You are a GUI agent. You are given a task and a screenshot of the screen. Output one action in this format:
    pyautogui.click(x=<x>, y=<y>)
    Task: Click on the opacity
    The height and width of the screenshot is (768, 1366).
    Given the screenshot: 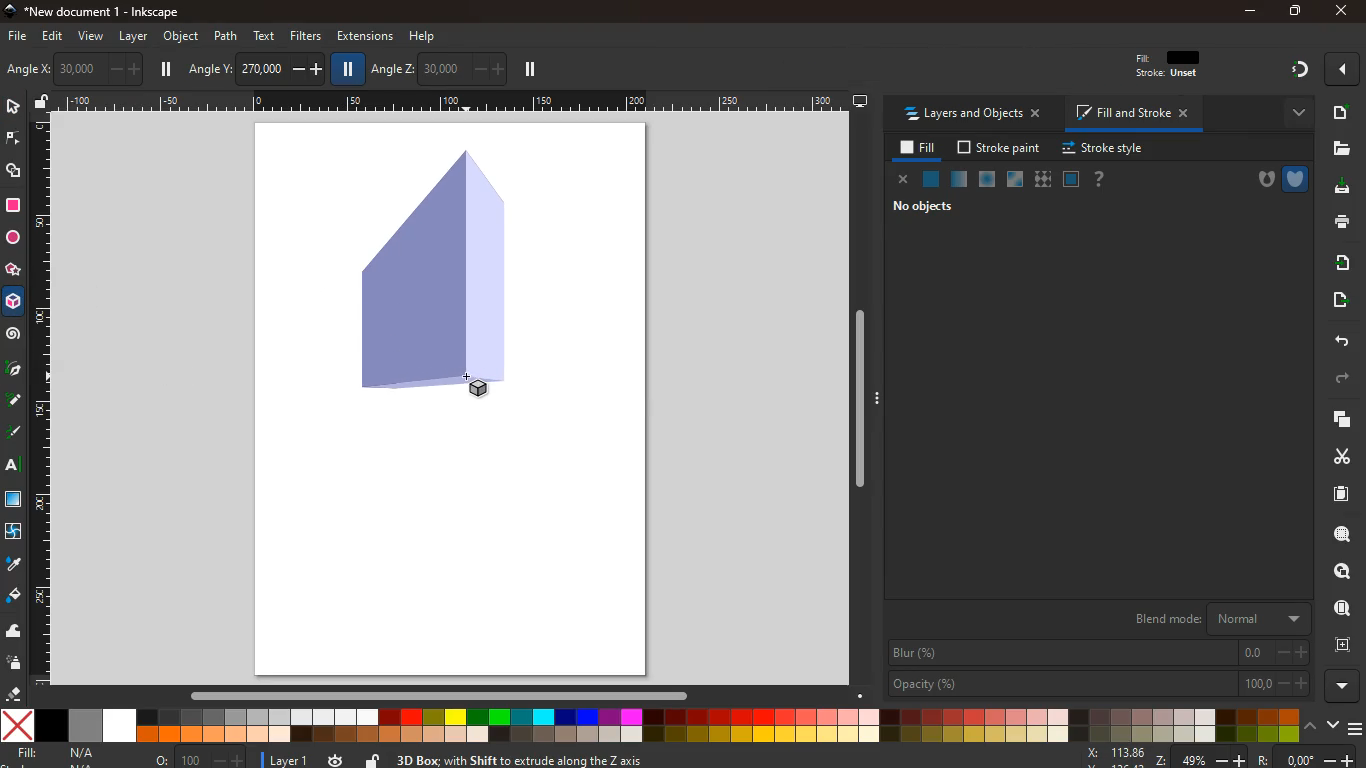 What is the action you would take?
    pyautogui.click(x=1097, y=685)
    